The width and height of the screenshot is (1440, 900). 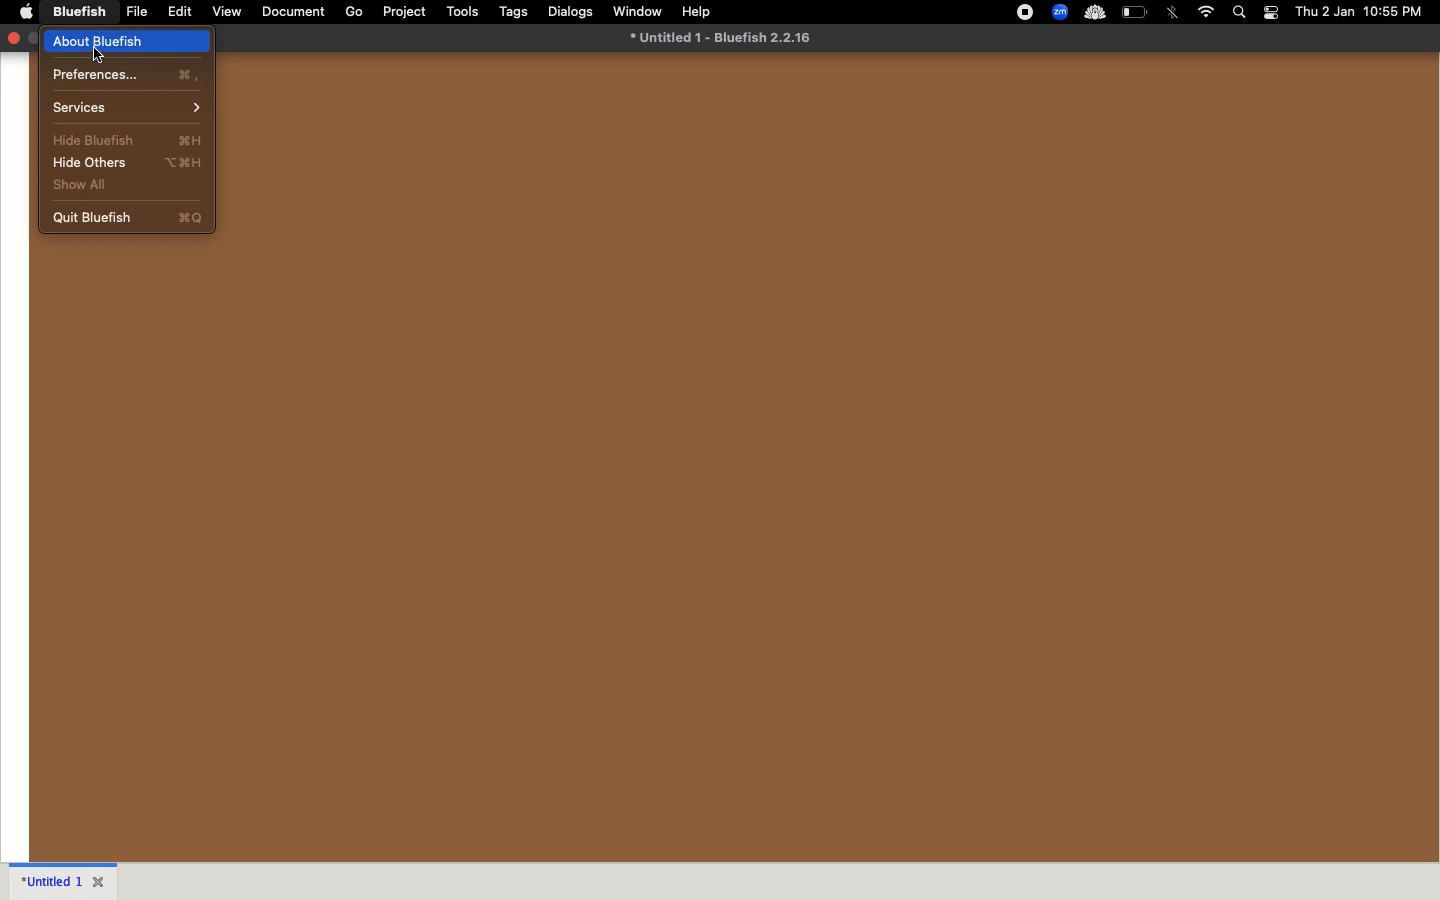 I want to click on services, so click(x=128, y=108).